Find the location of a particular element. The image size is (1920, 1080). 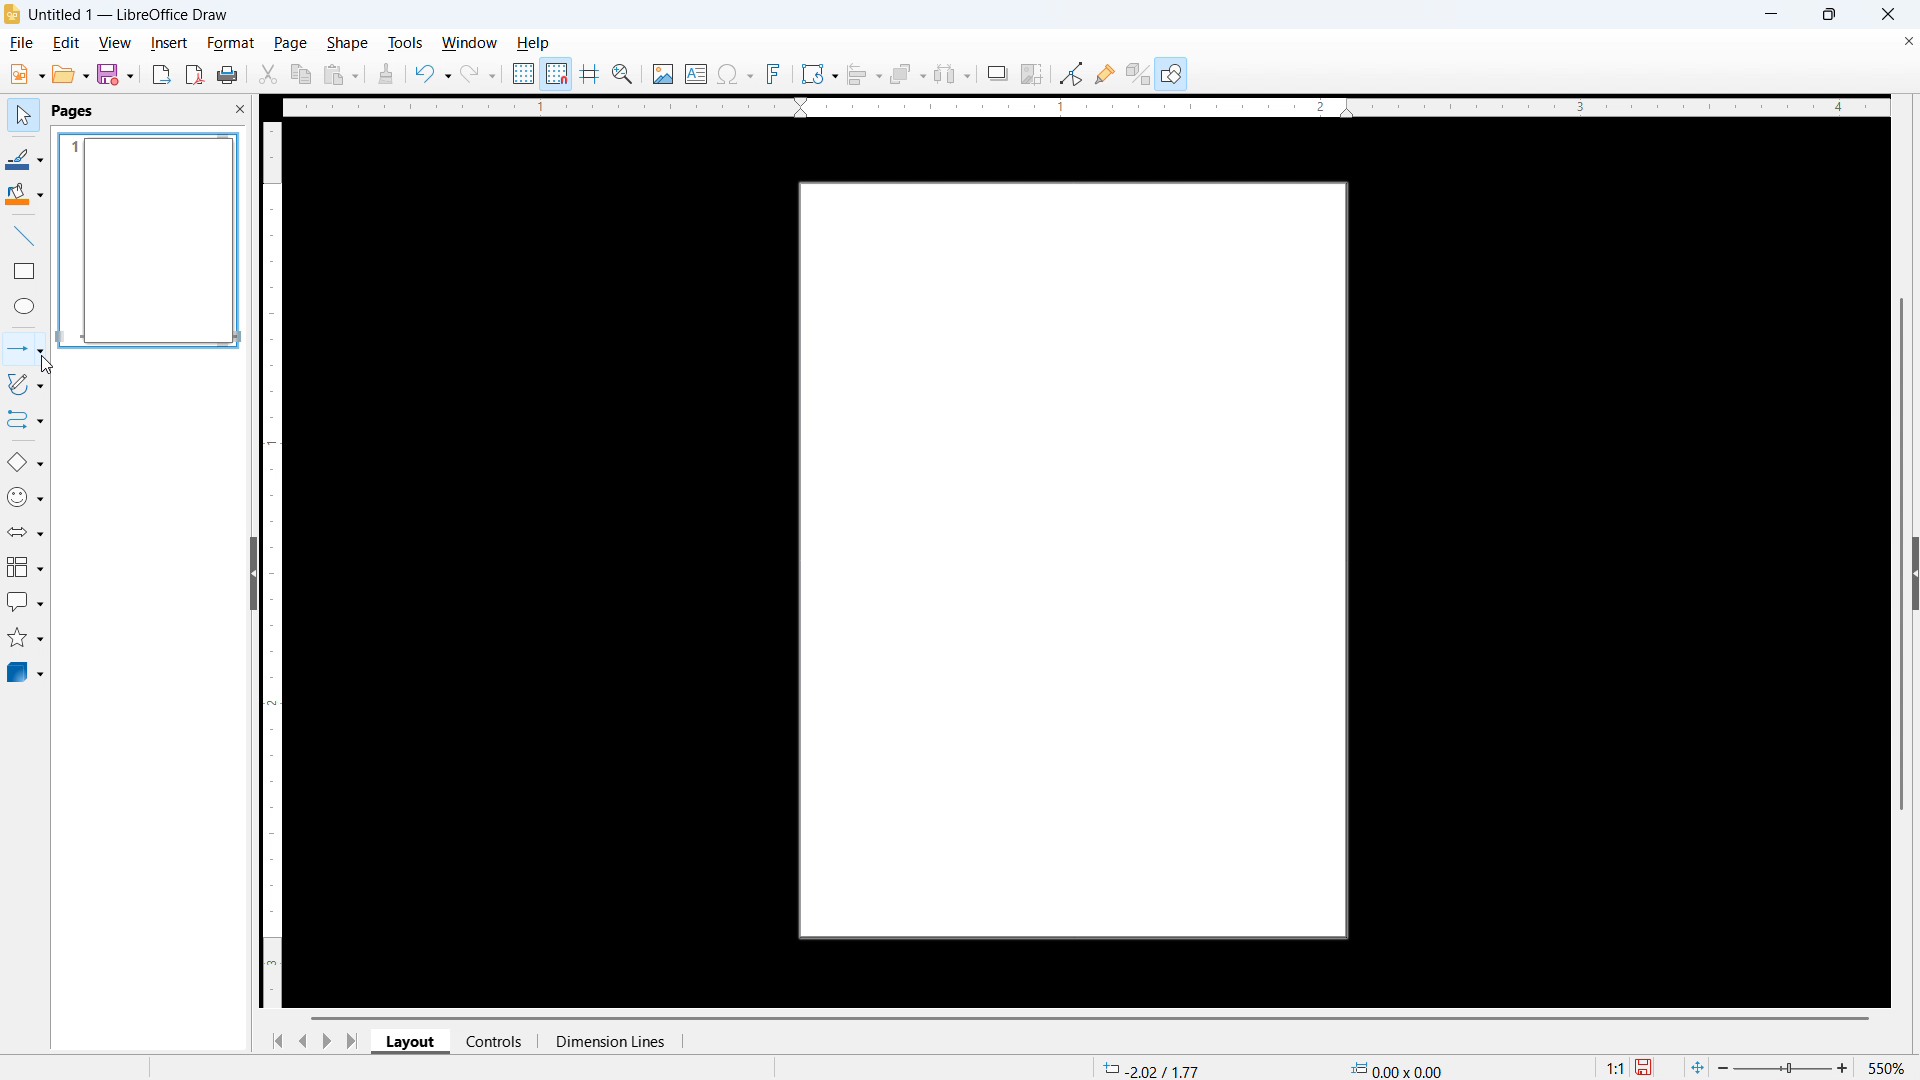

Cut   is located at coordinates (269, 75).